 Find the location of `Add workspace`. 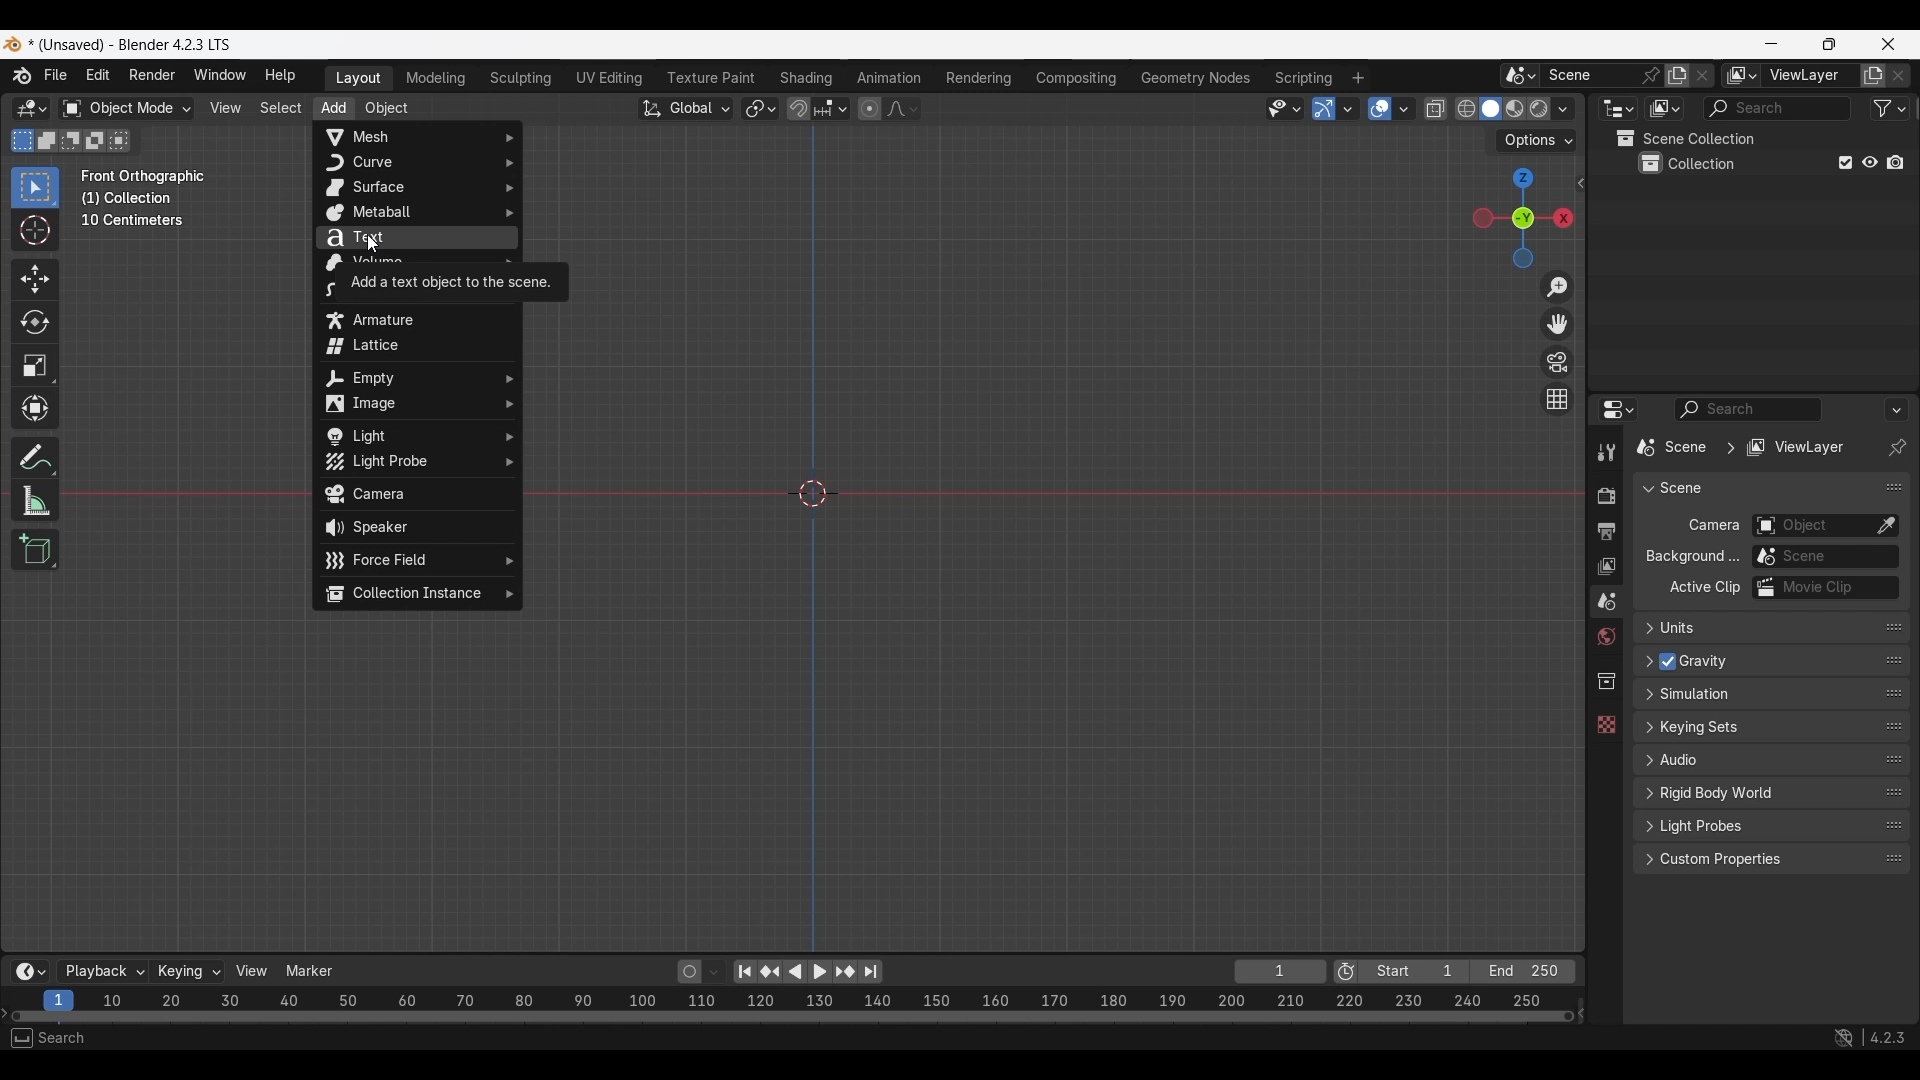

Add workspace is located at coordinates (1357, 78).